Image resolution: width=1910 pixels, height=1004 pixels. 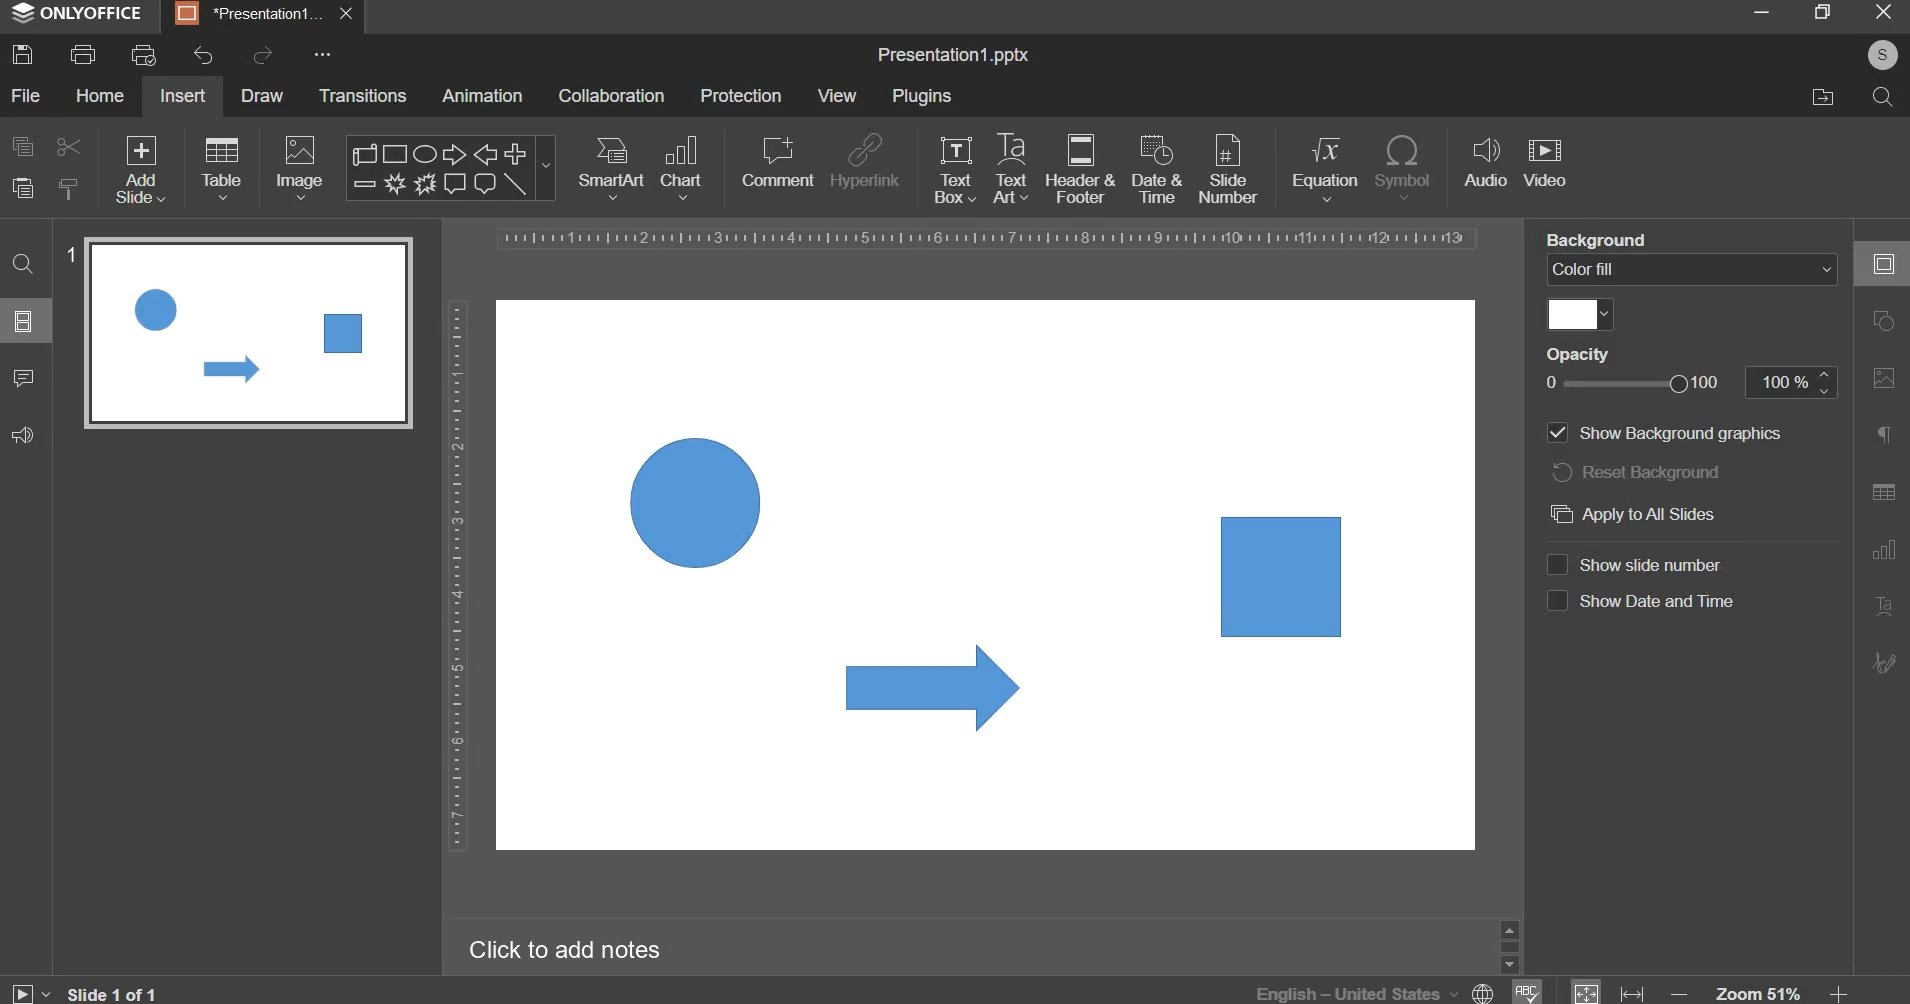 What do you see at coordinates (222, 167) in the screenshot?
I see `table` at bounding box center [222, 167].